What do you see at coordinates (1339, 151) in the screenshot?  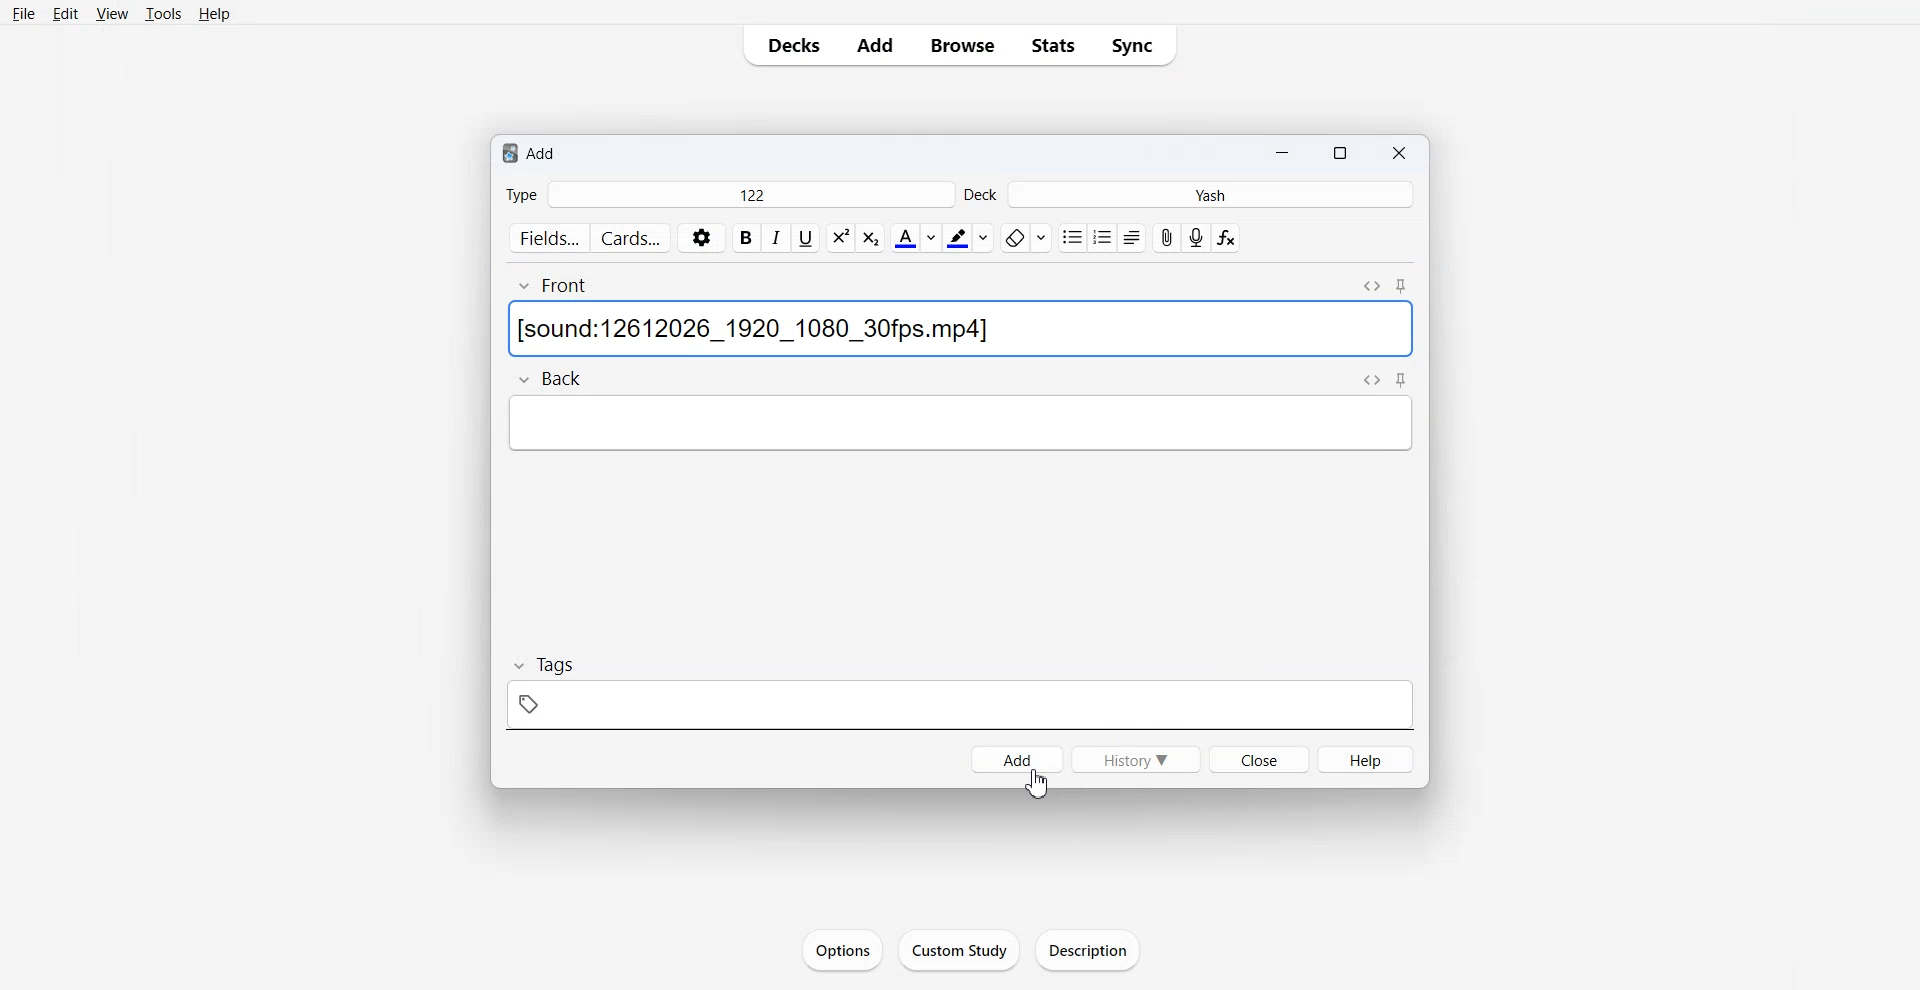 I see `resize` at bounding box center [1339, 151].